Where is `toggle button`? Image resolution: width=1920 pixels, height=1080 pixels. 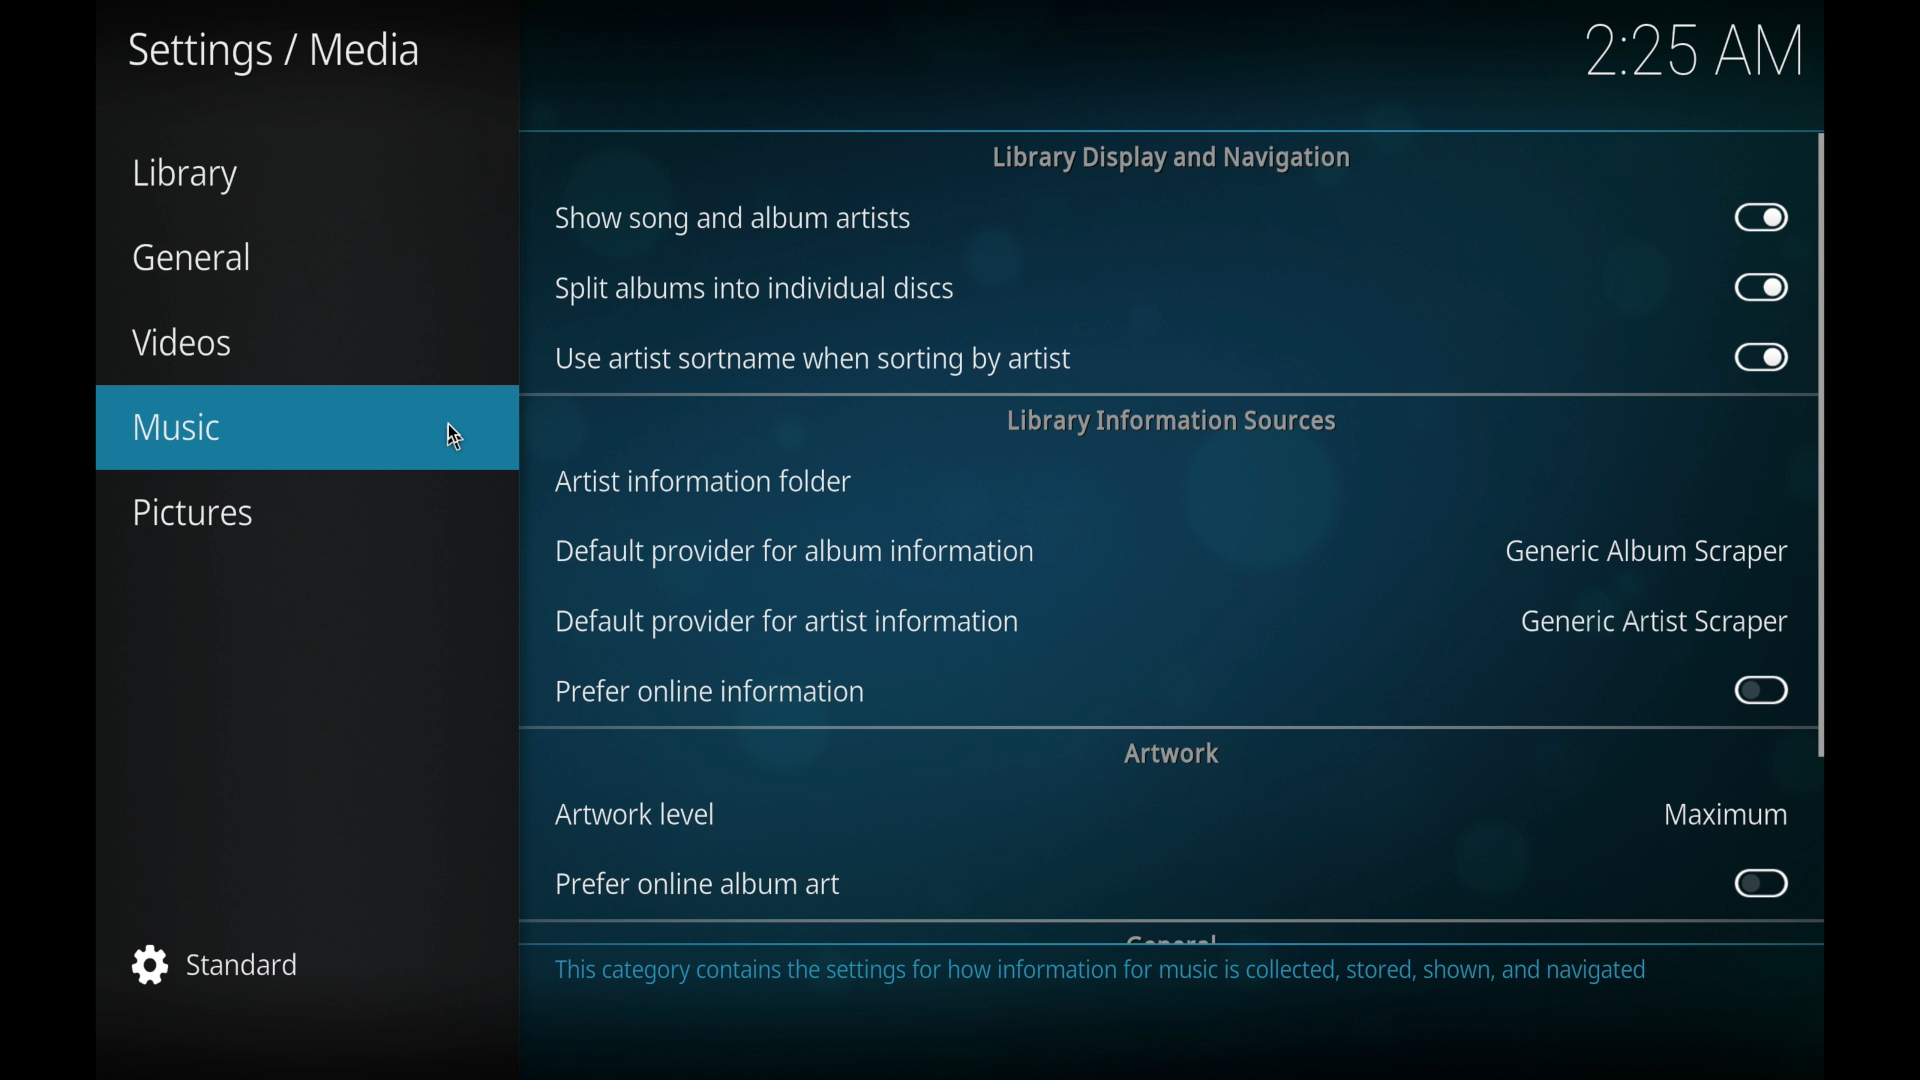 toggle button is located at coordinates (1762, 690).